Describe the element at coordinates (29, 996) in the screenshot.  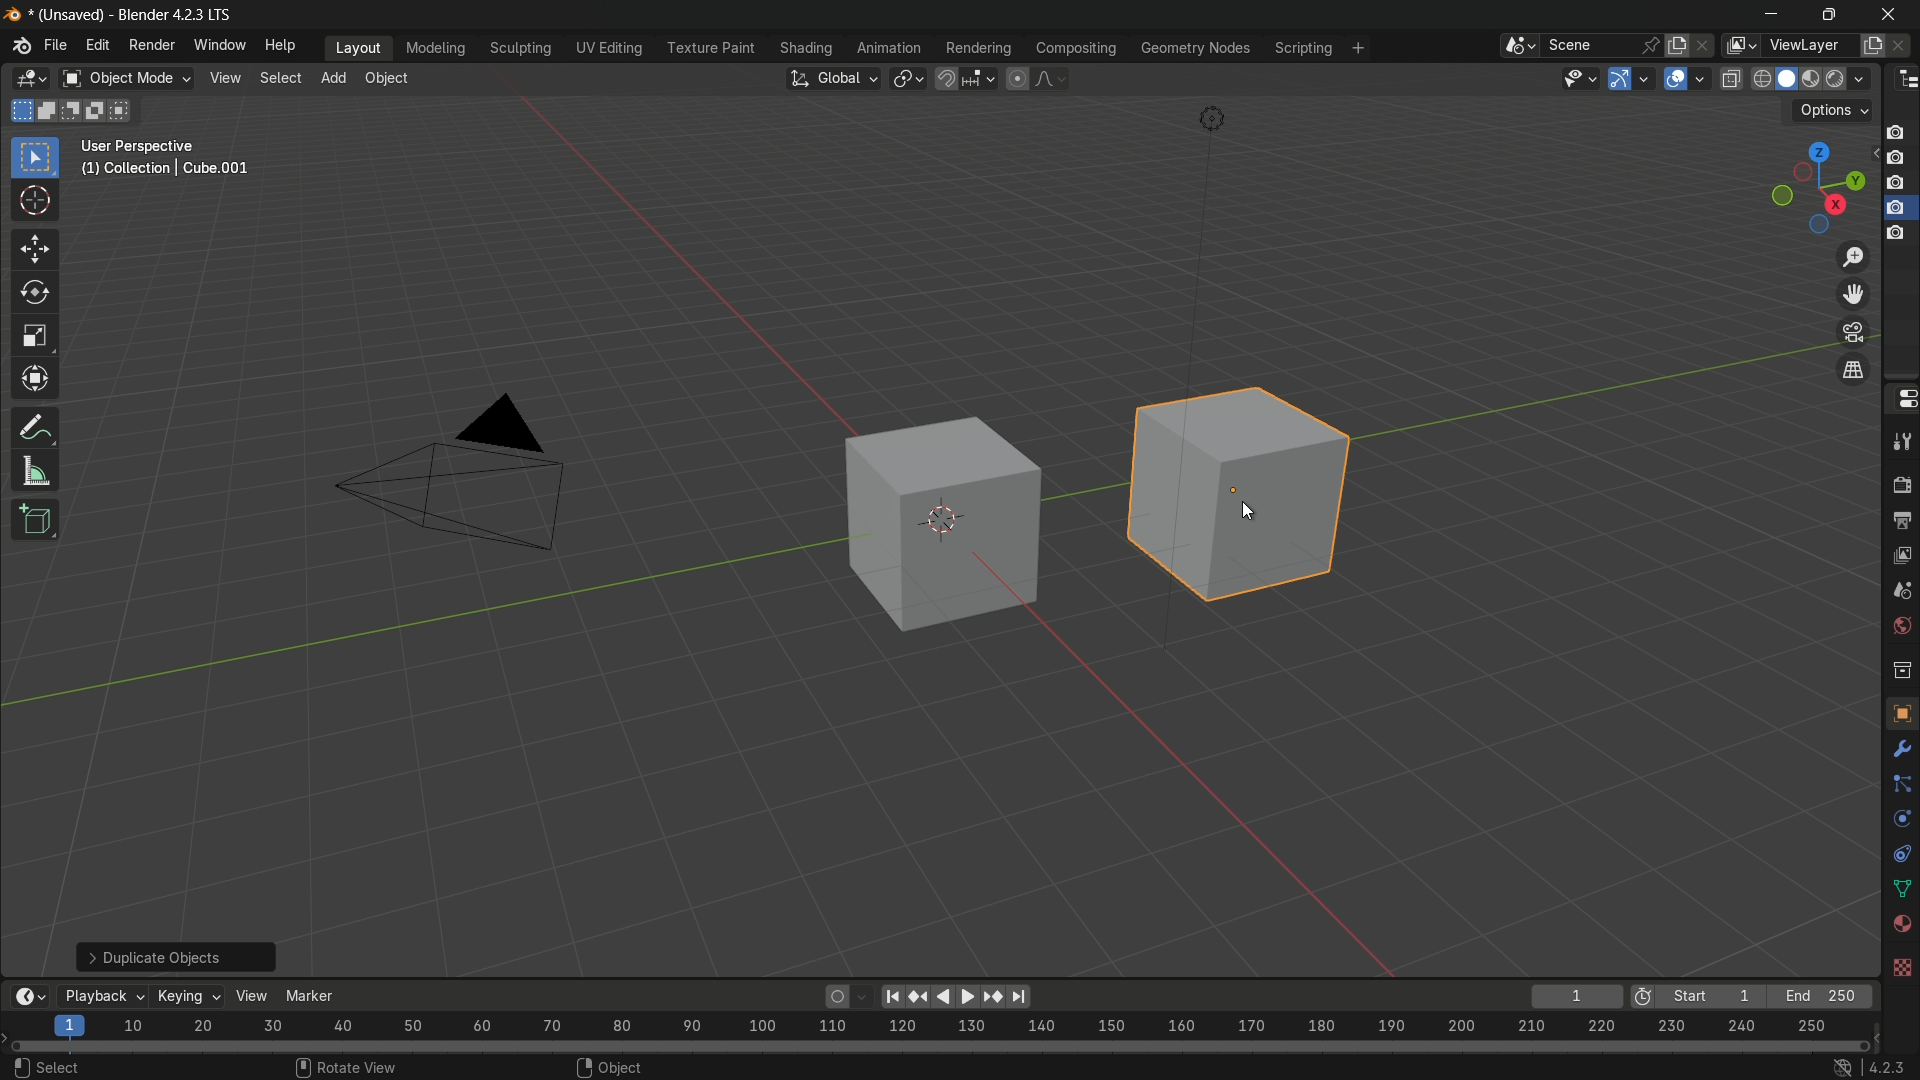
I see `timeline` at that location.